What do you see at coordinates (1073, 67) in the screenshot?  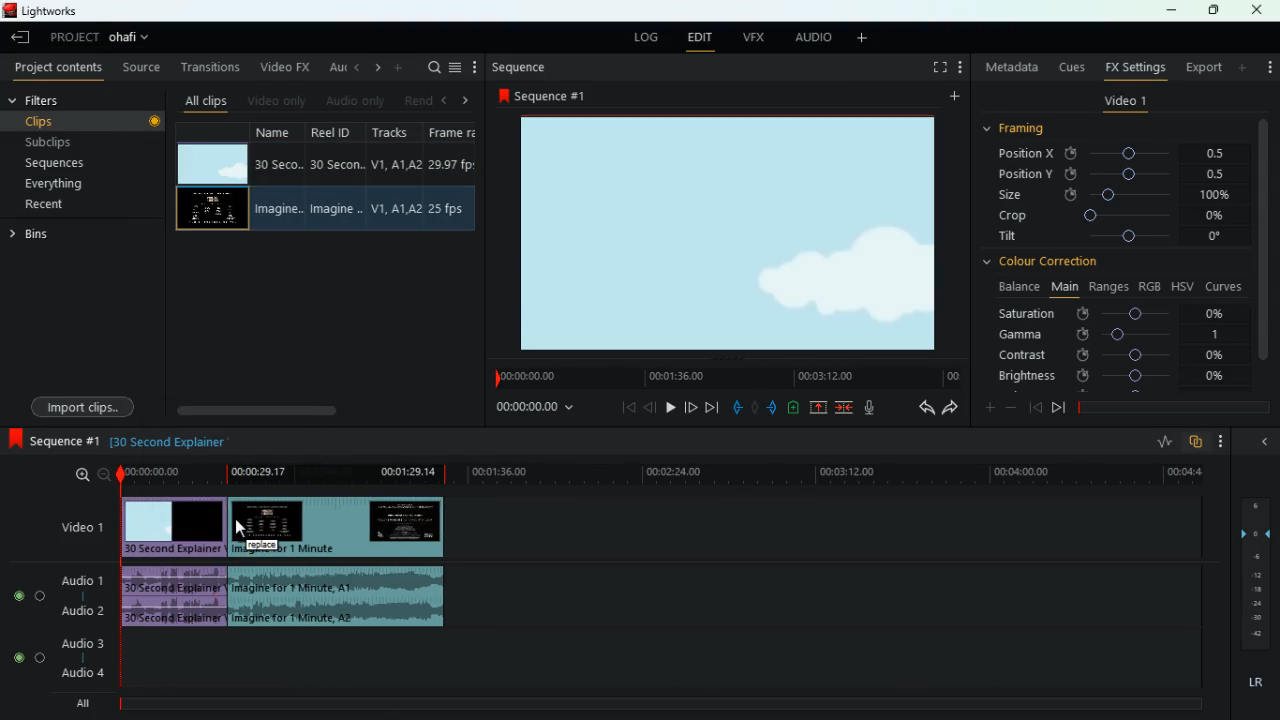 I see `cues` at bounding box center [1073, 67].